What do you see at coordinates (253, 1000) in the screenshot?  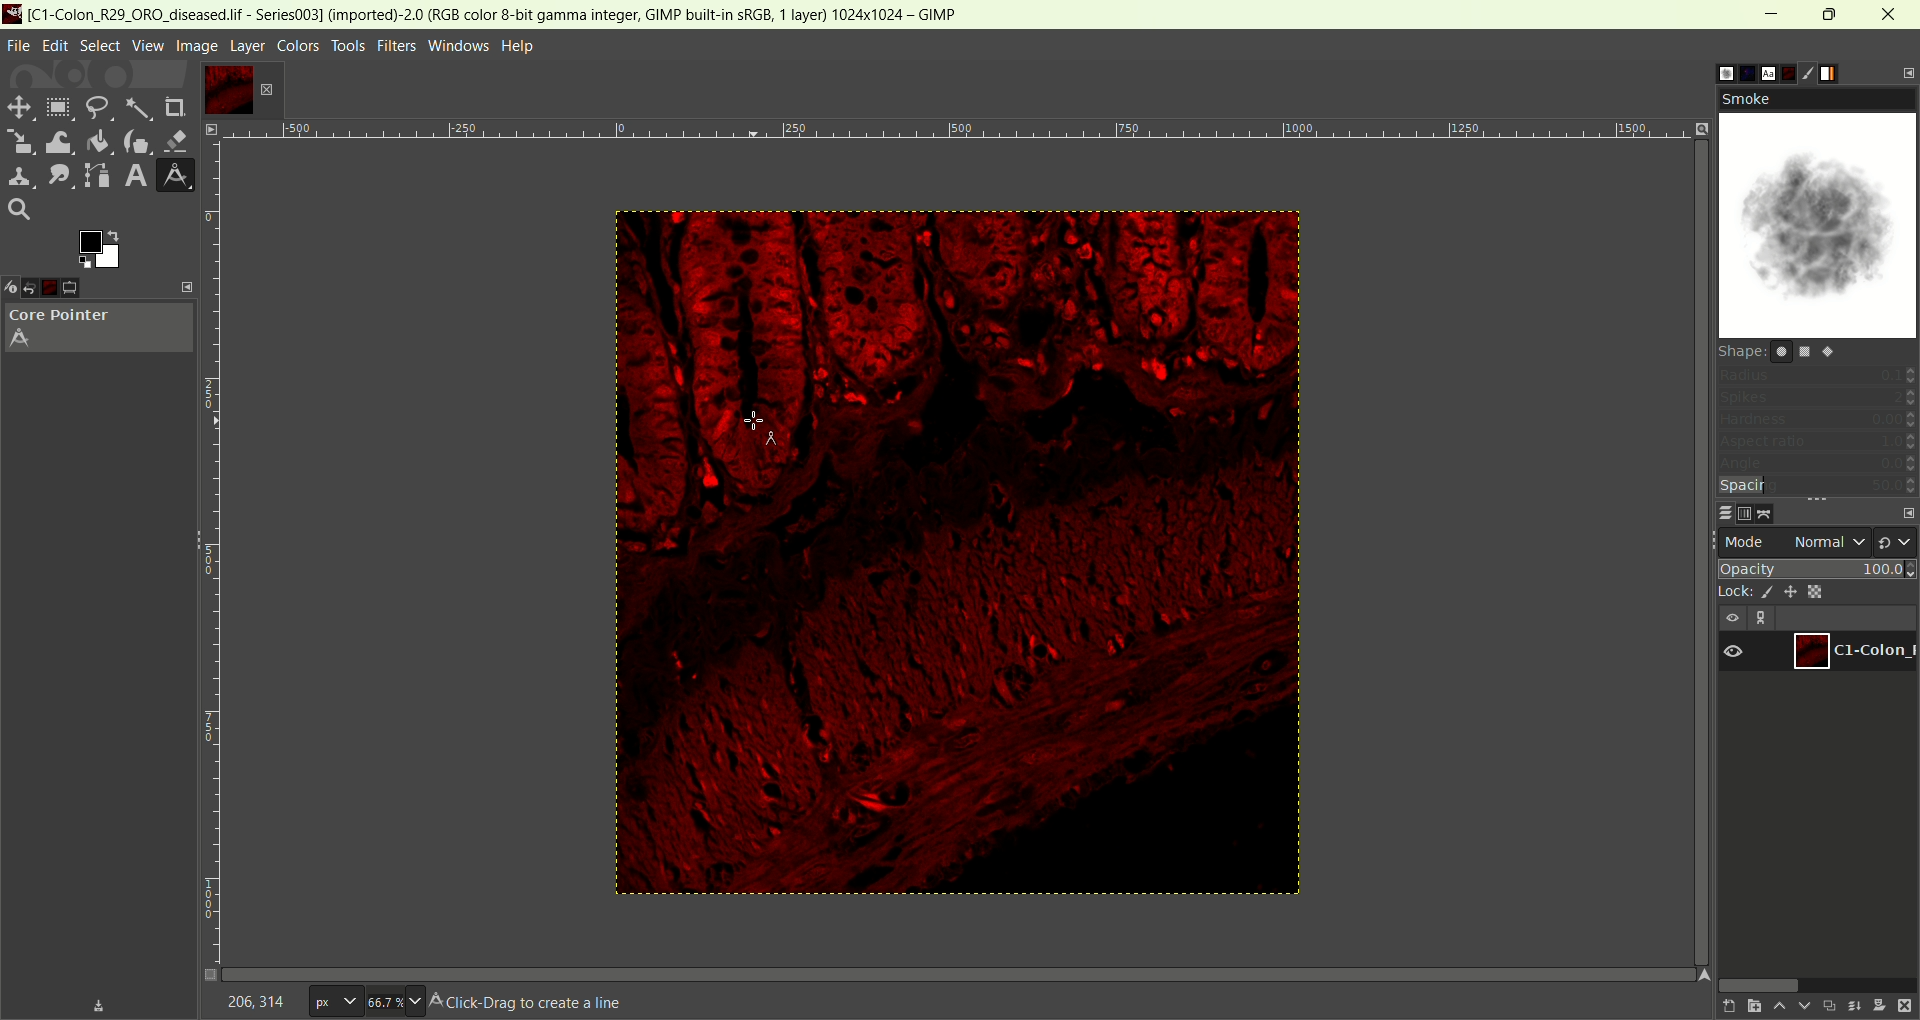 I see `coordinate` at bounding box center [253, 1000].